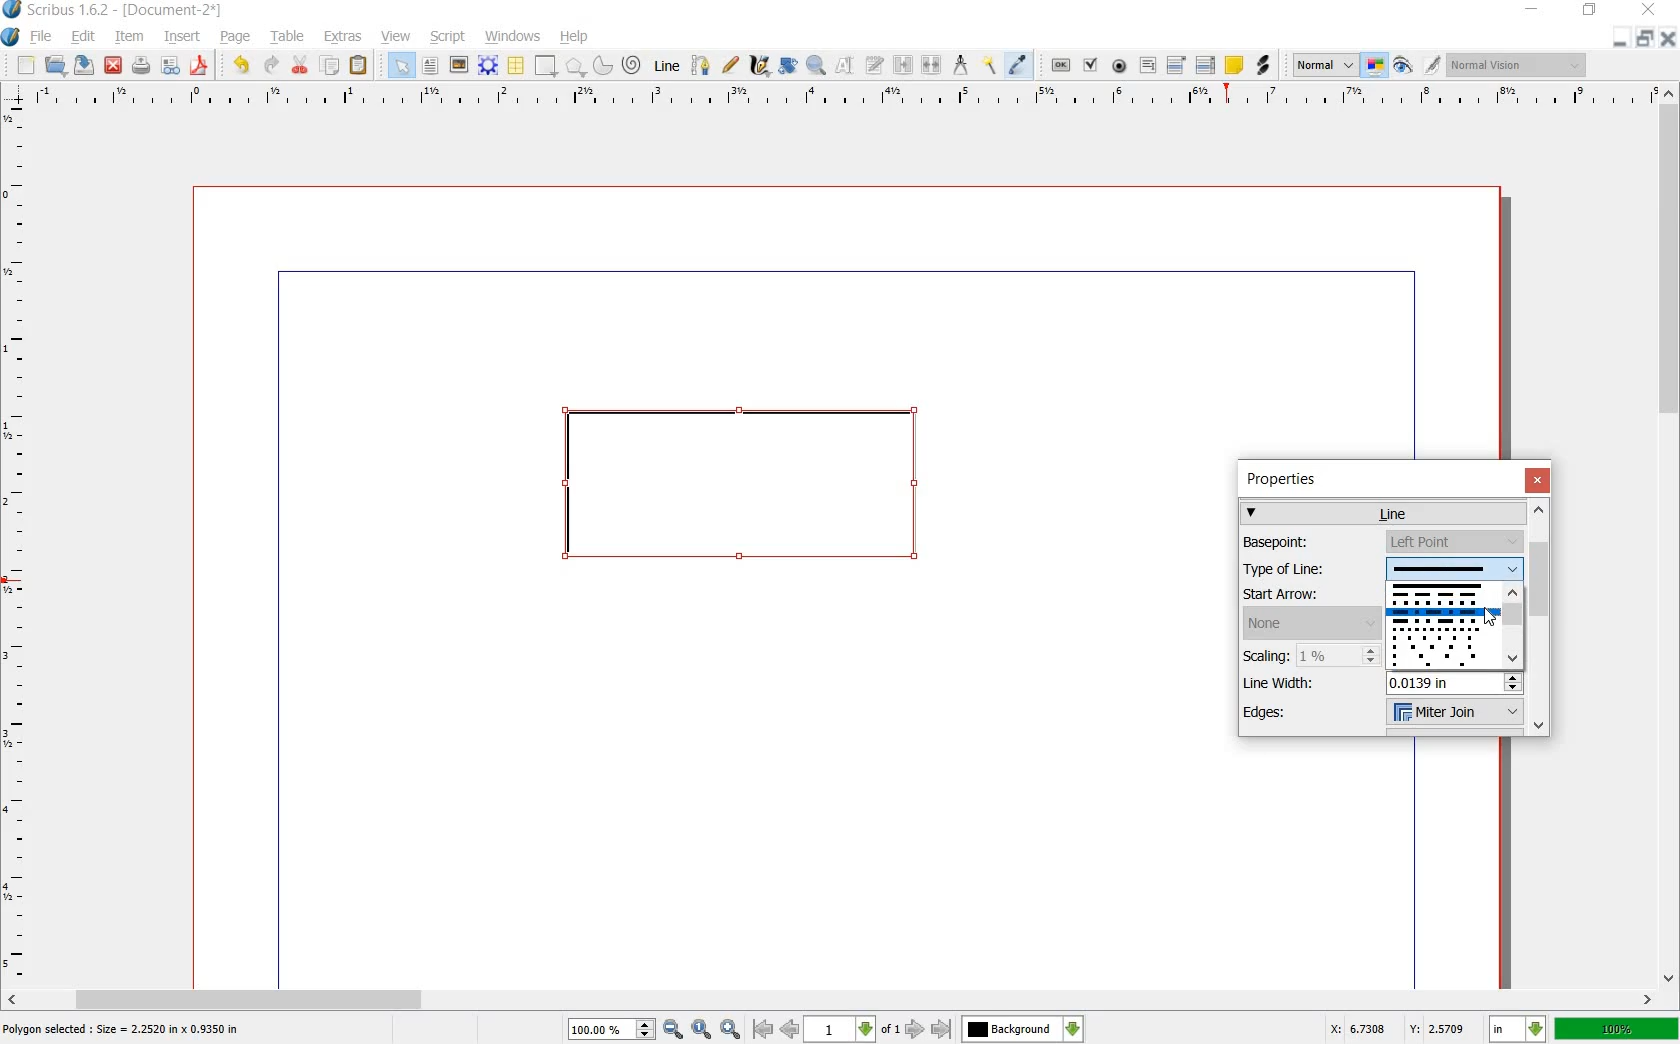 This screenshot has width=1680, height=1044. Describe the element at coordinates (673, 1029) in the screenshot. I see `zoom out` at that location.